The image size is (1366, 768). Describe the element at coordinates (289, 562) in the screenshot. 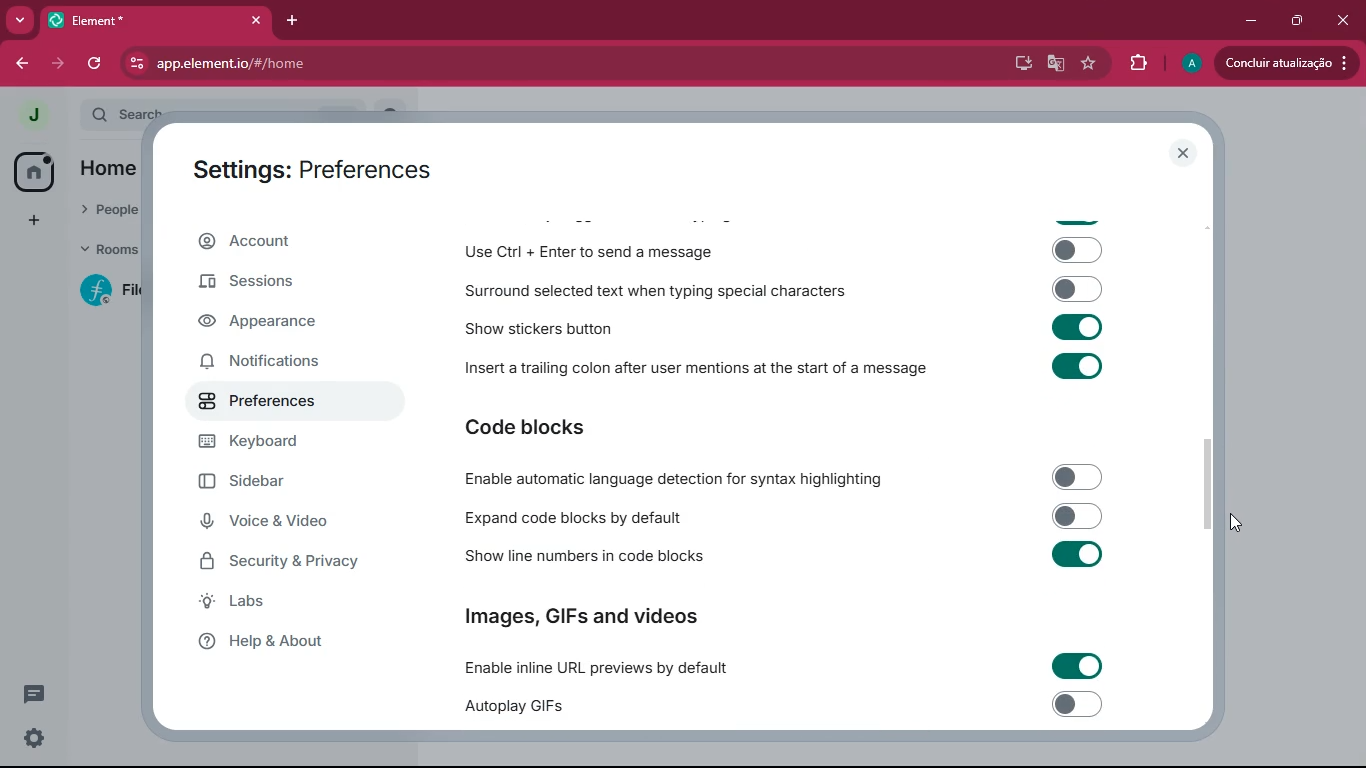

I see `security & Privacy` at that location.